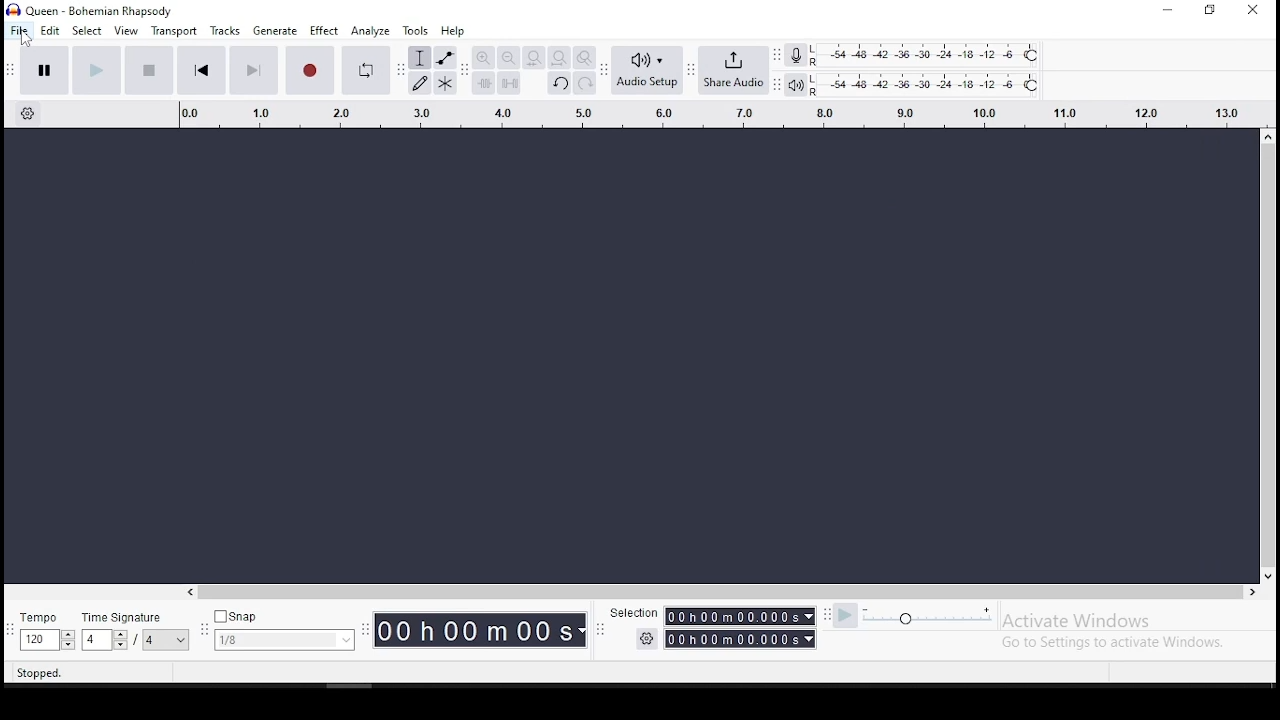  Describe the element at coordinates (647, 70) in the screenshot. I see `audio setup` at that location.